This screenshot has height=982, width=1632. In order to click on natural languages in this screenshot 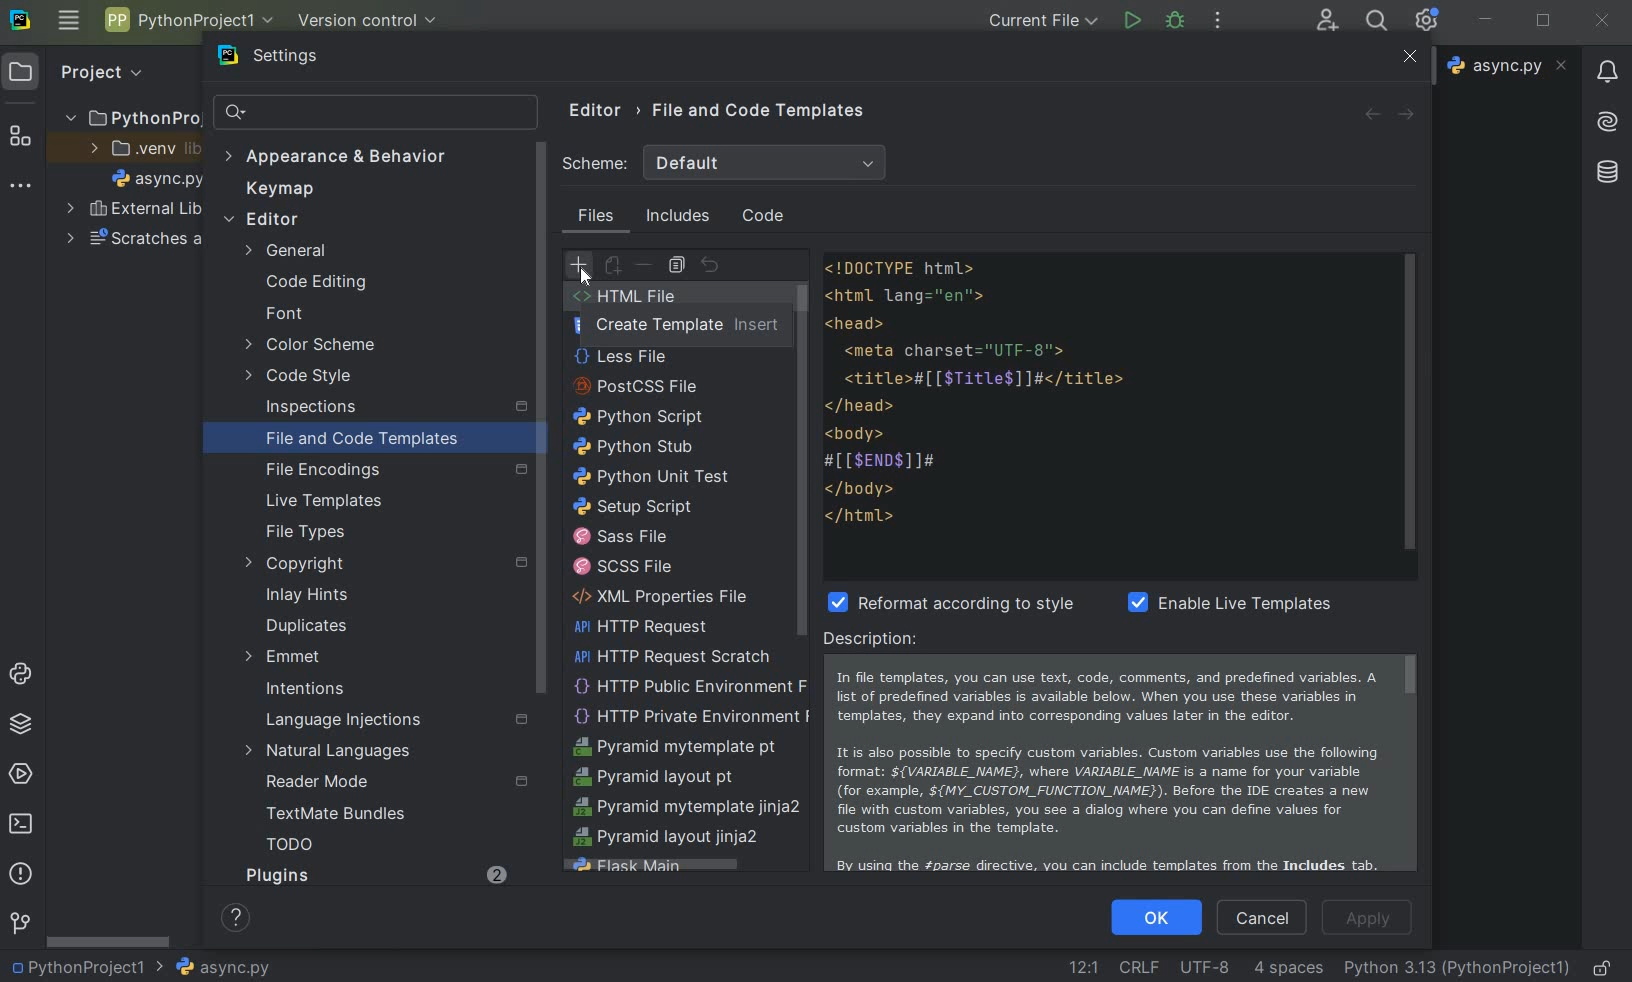, I will do `click(342, 752)`.